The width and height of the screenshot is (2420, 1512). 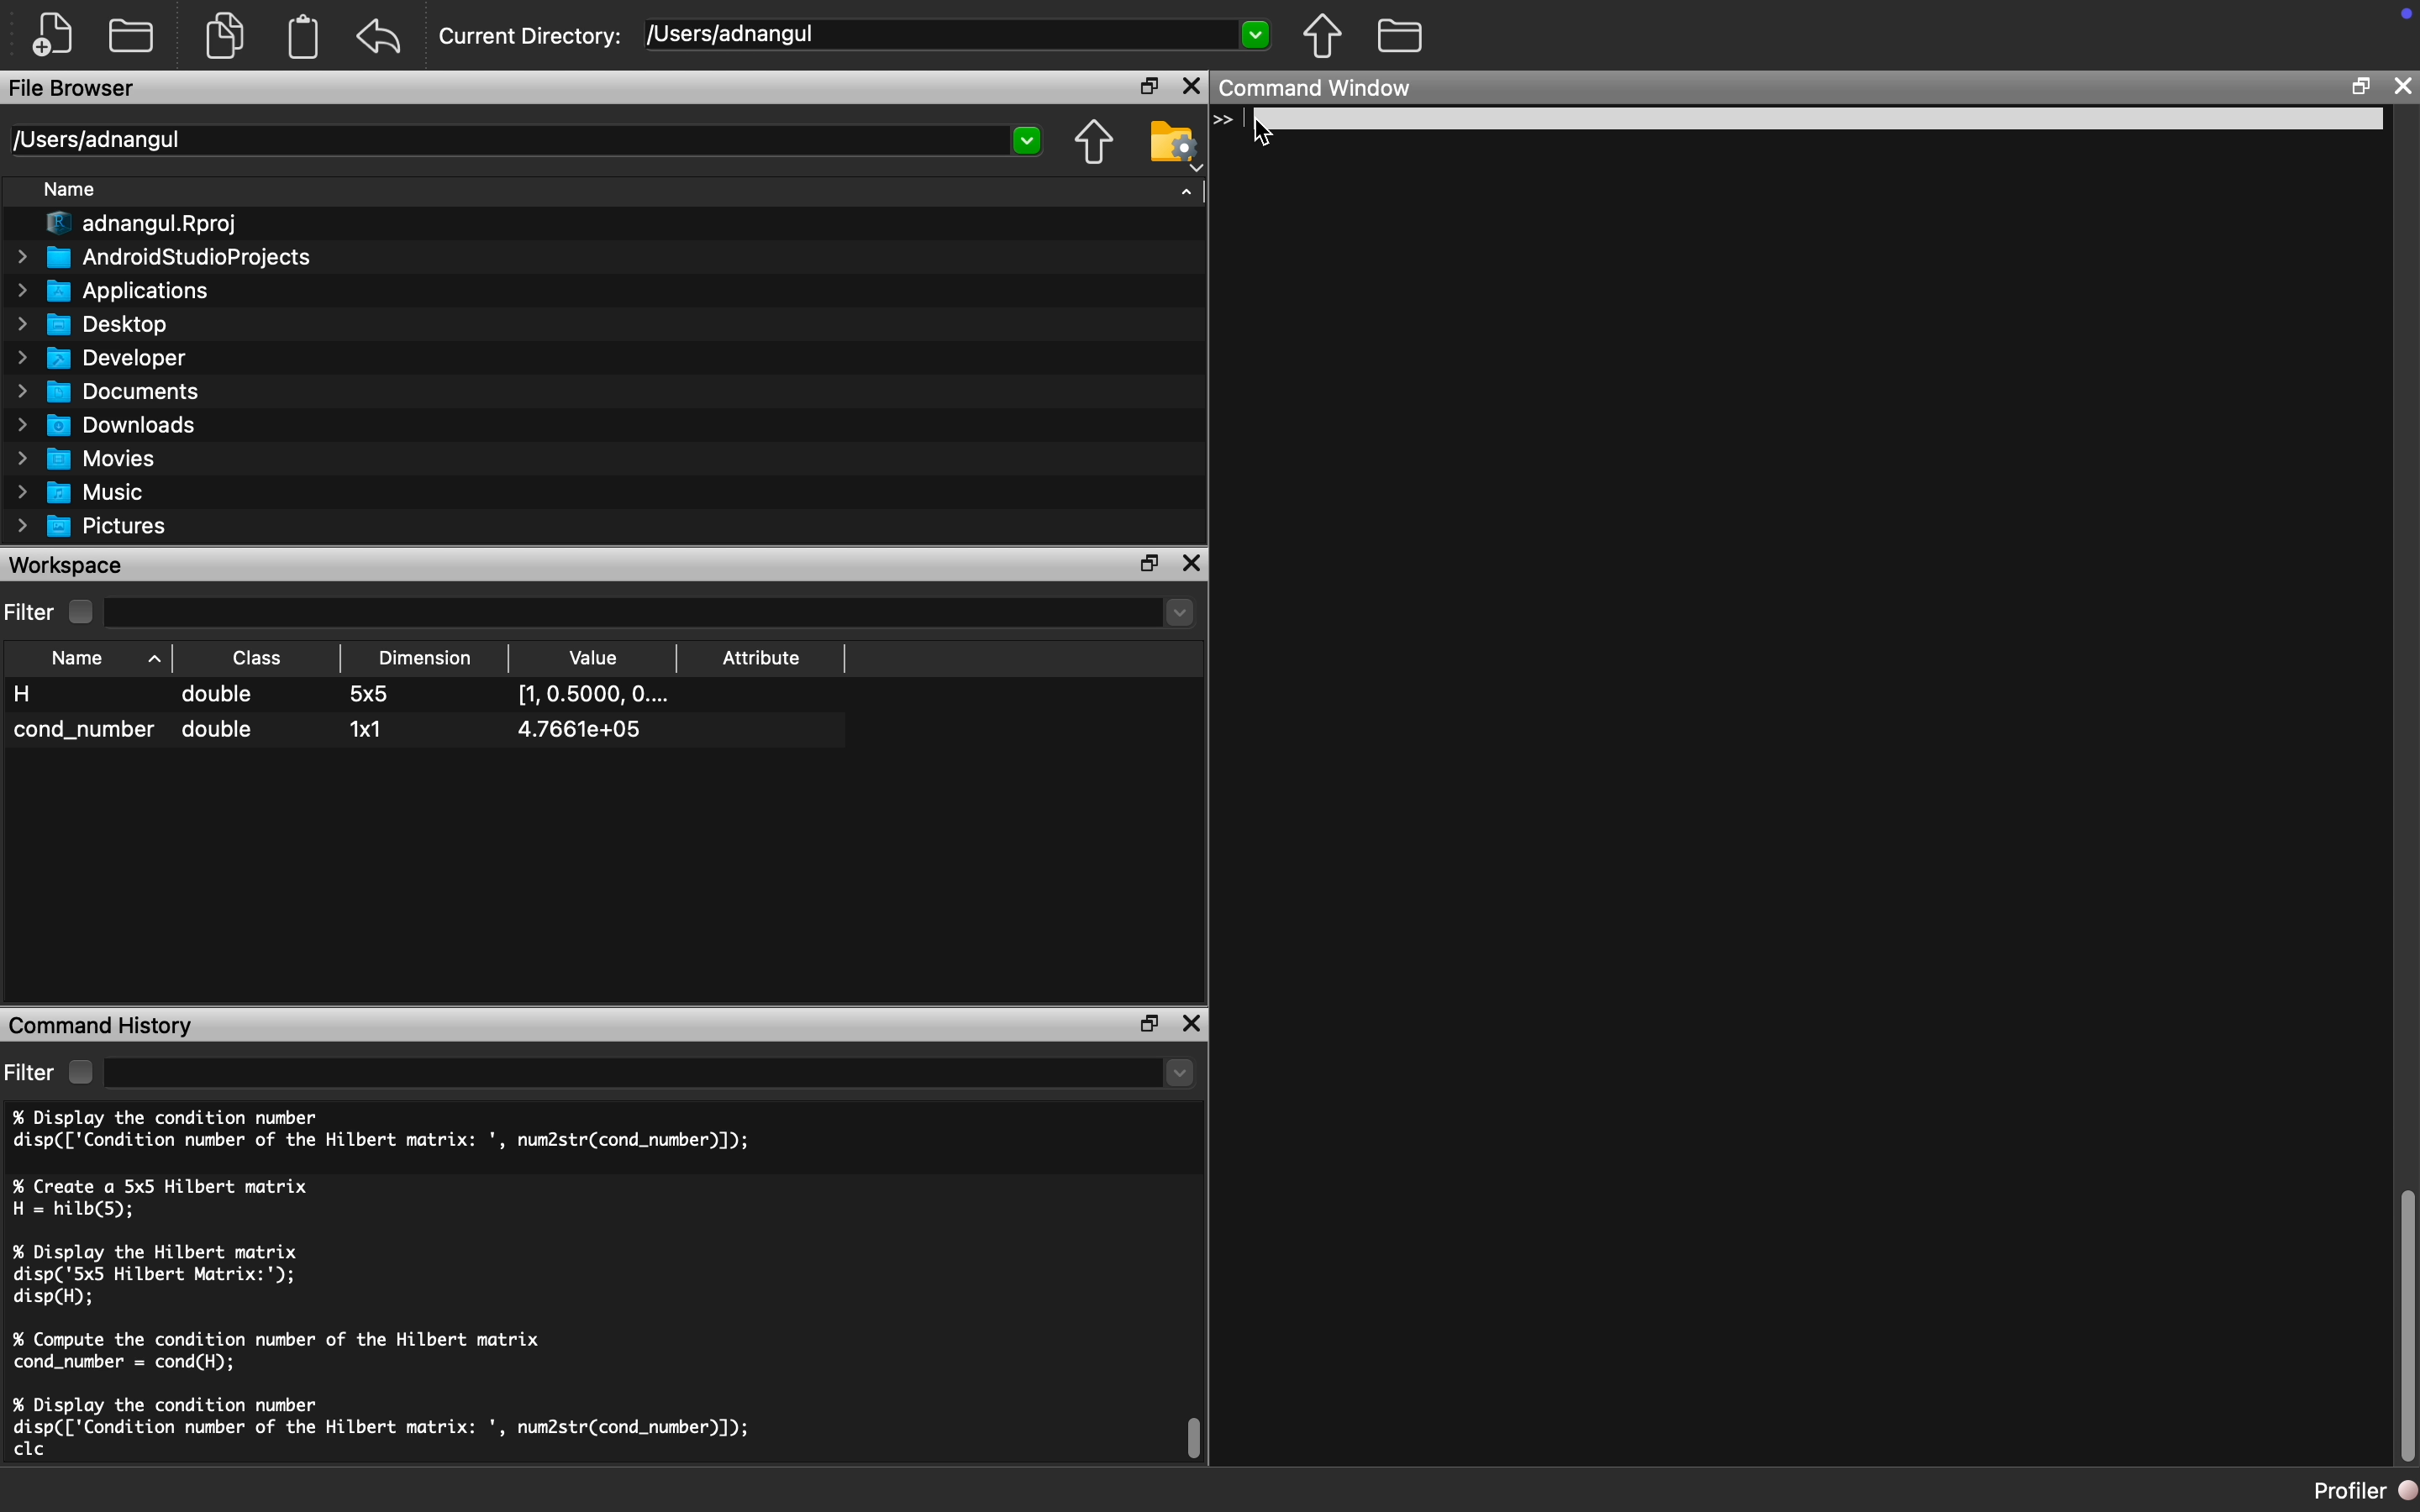 I want to click on Close, so click(x=2403, y=87).